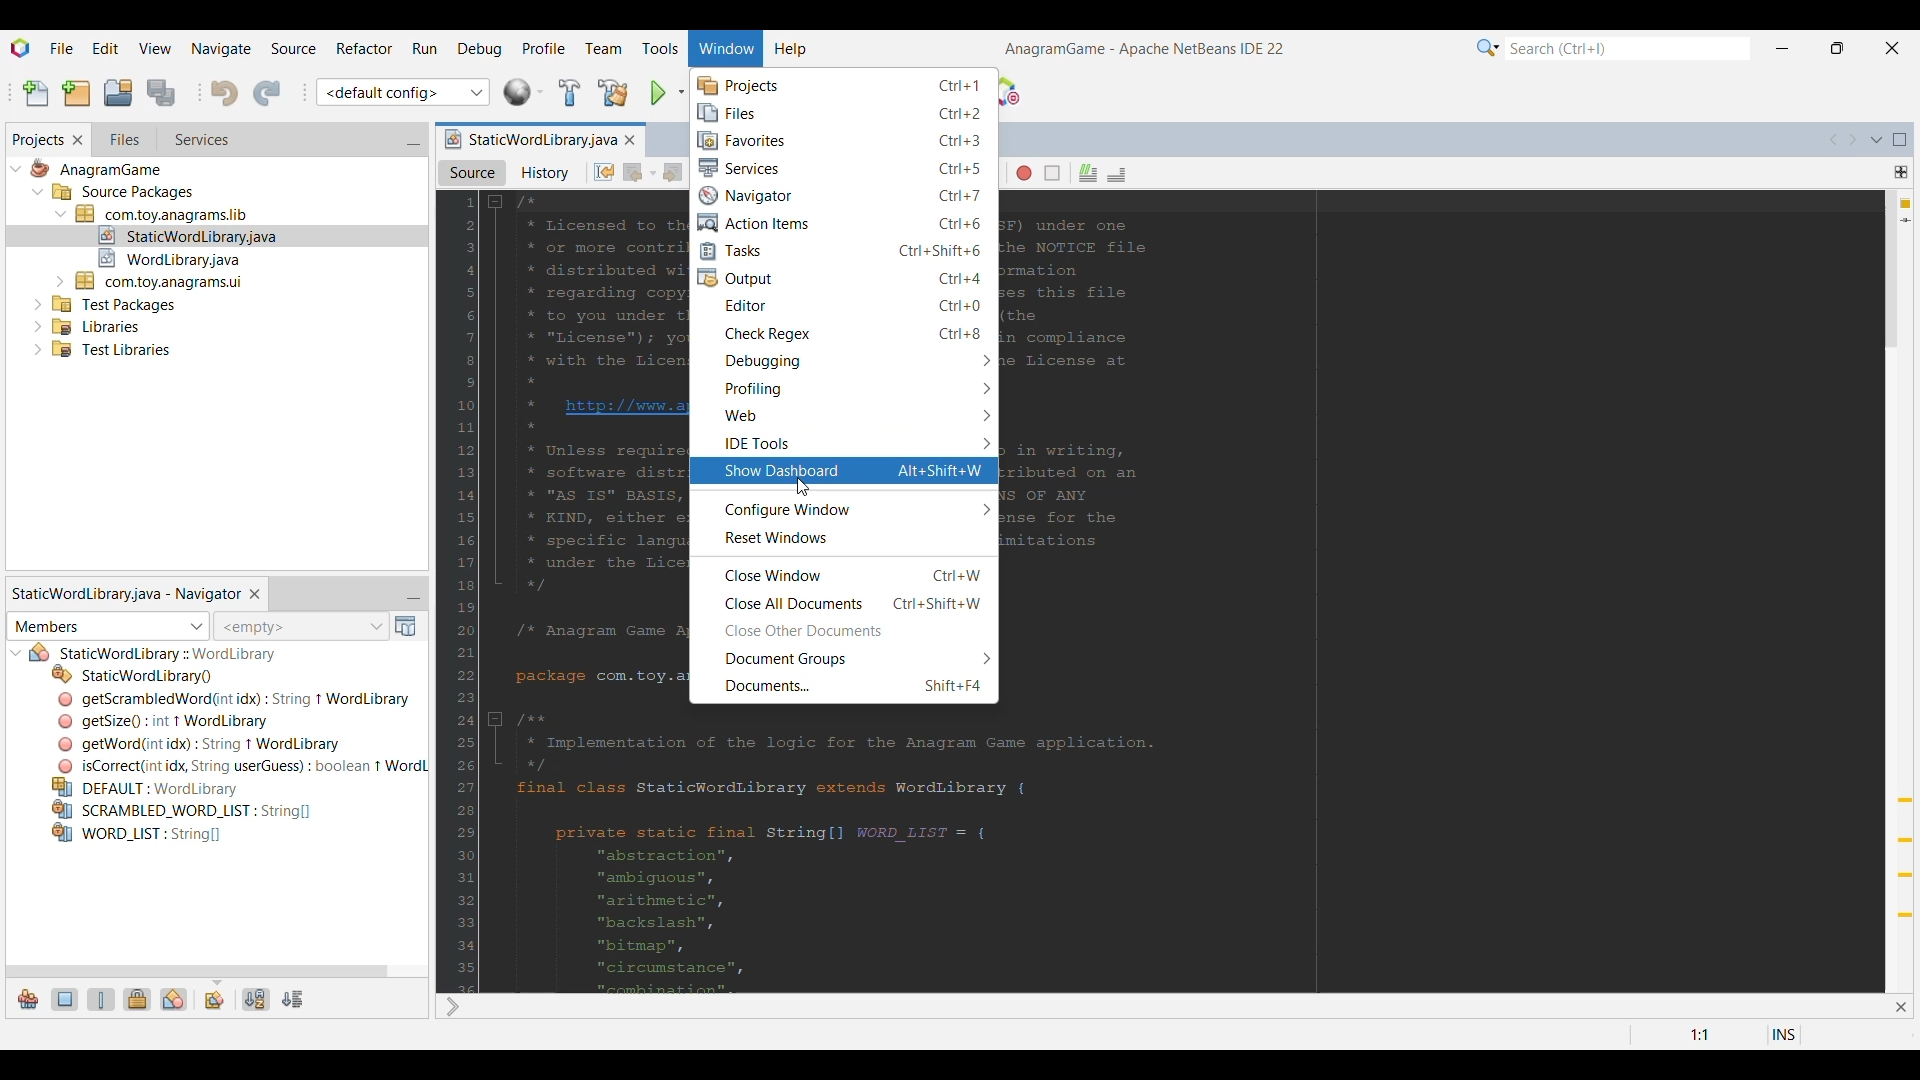 The image size is (1920, 1080). Describe the element at coordinates (364, 48) in the screenshot. I see `Refactor menu` at that location.